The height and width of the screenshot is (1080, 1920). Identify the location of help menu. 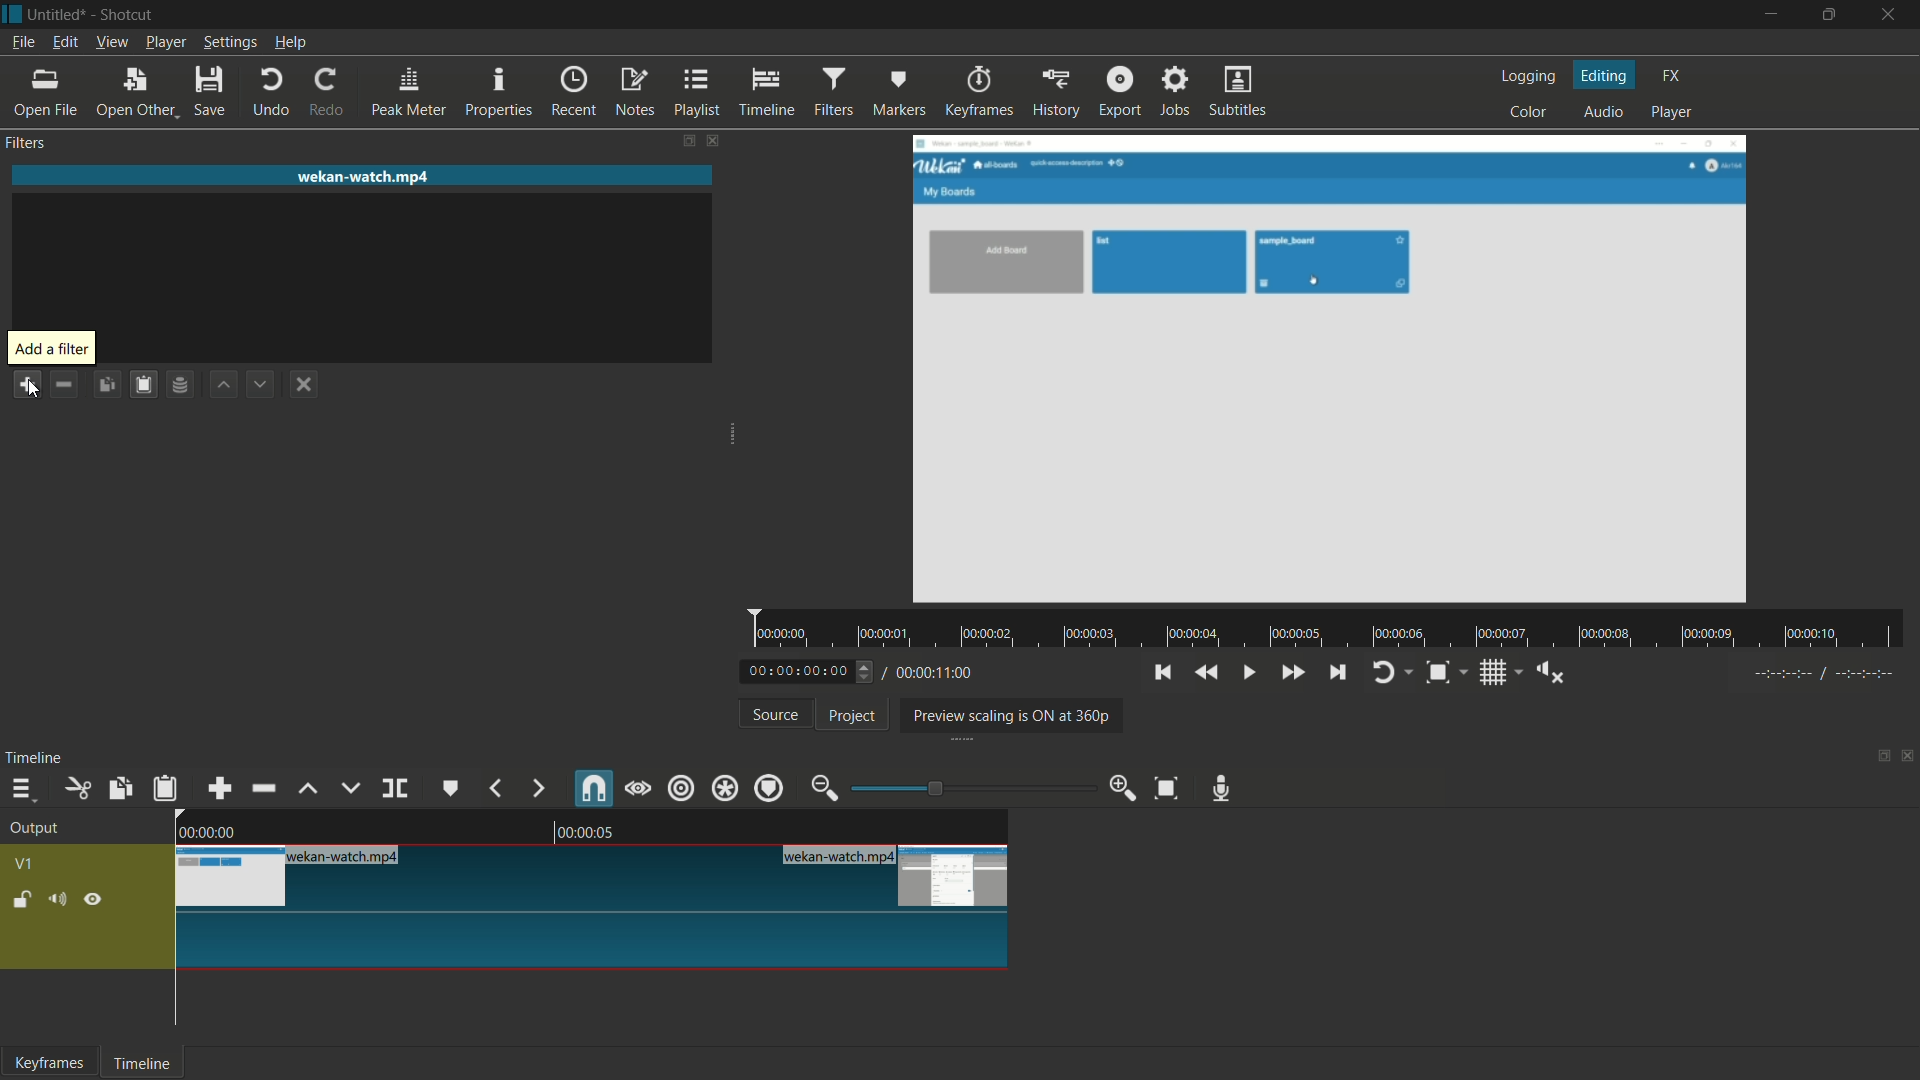
(291, 43).